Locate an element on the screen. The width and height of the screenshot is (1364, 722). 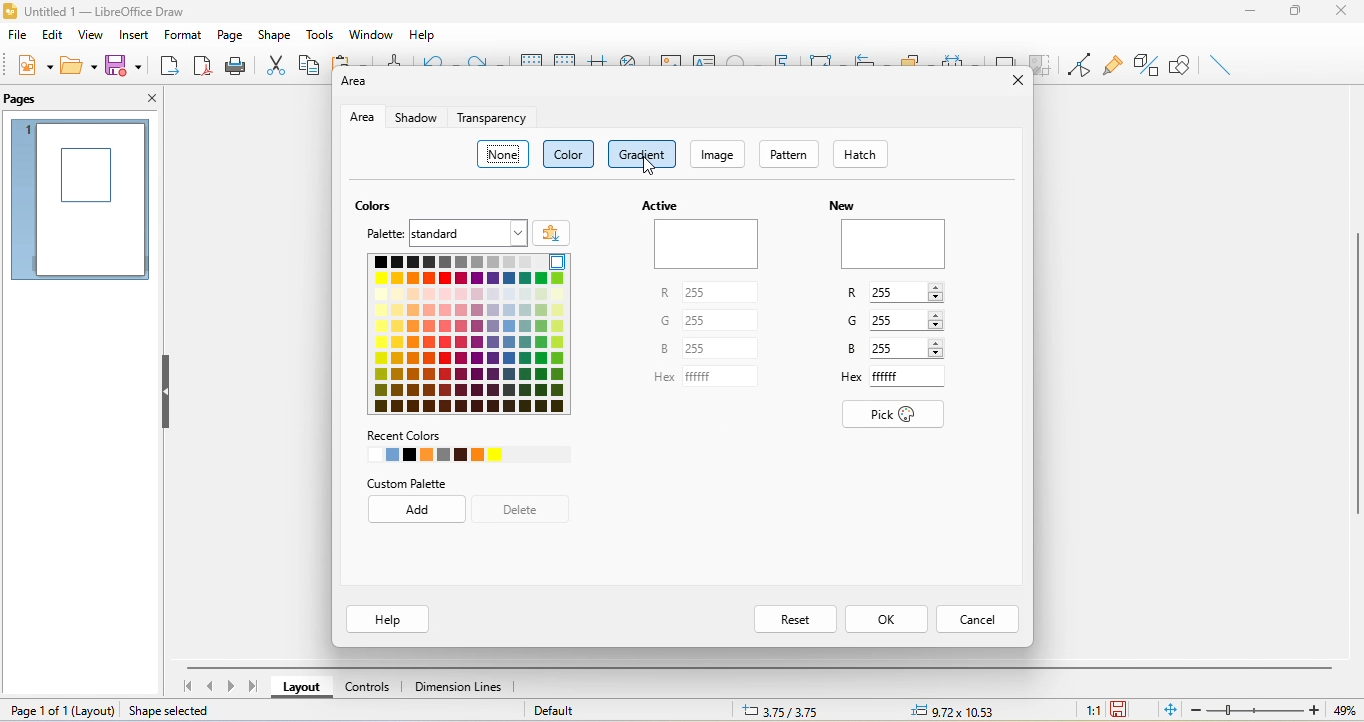
all colors is located at coordinates (468, 334).